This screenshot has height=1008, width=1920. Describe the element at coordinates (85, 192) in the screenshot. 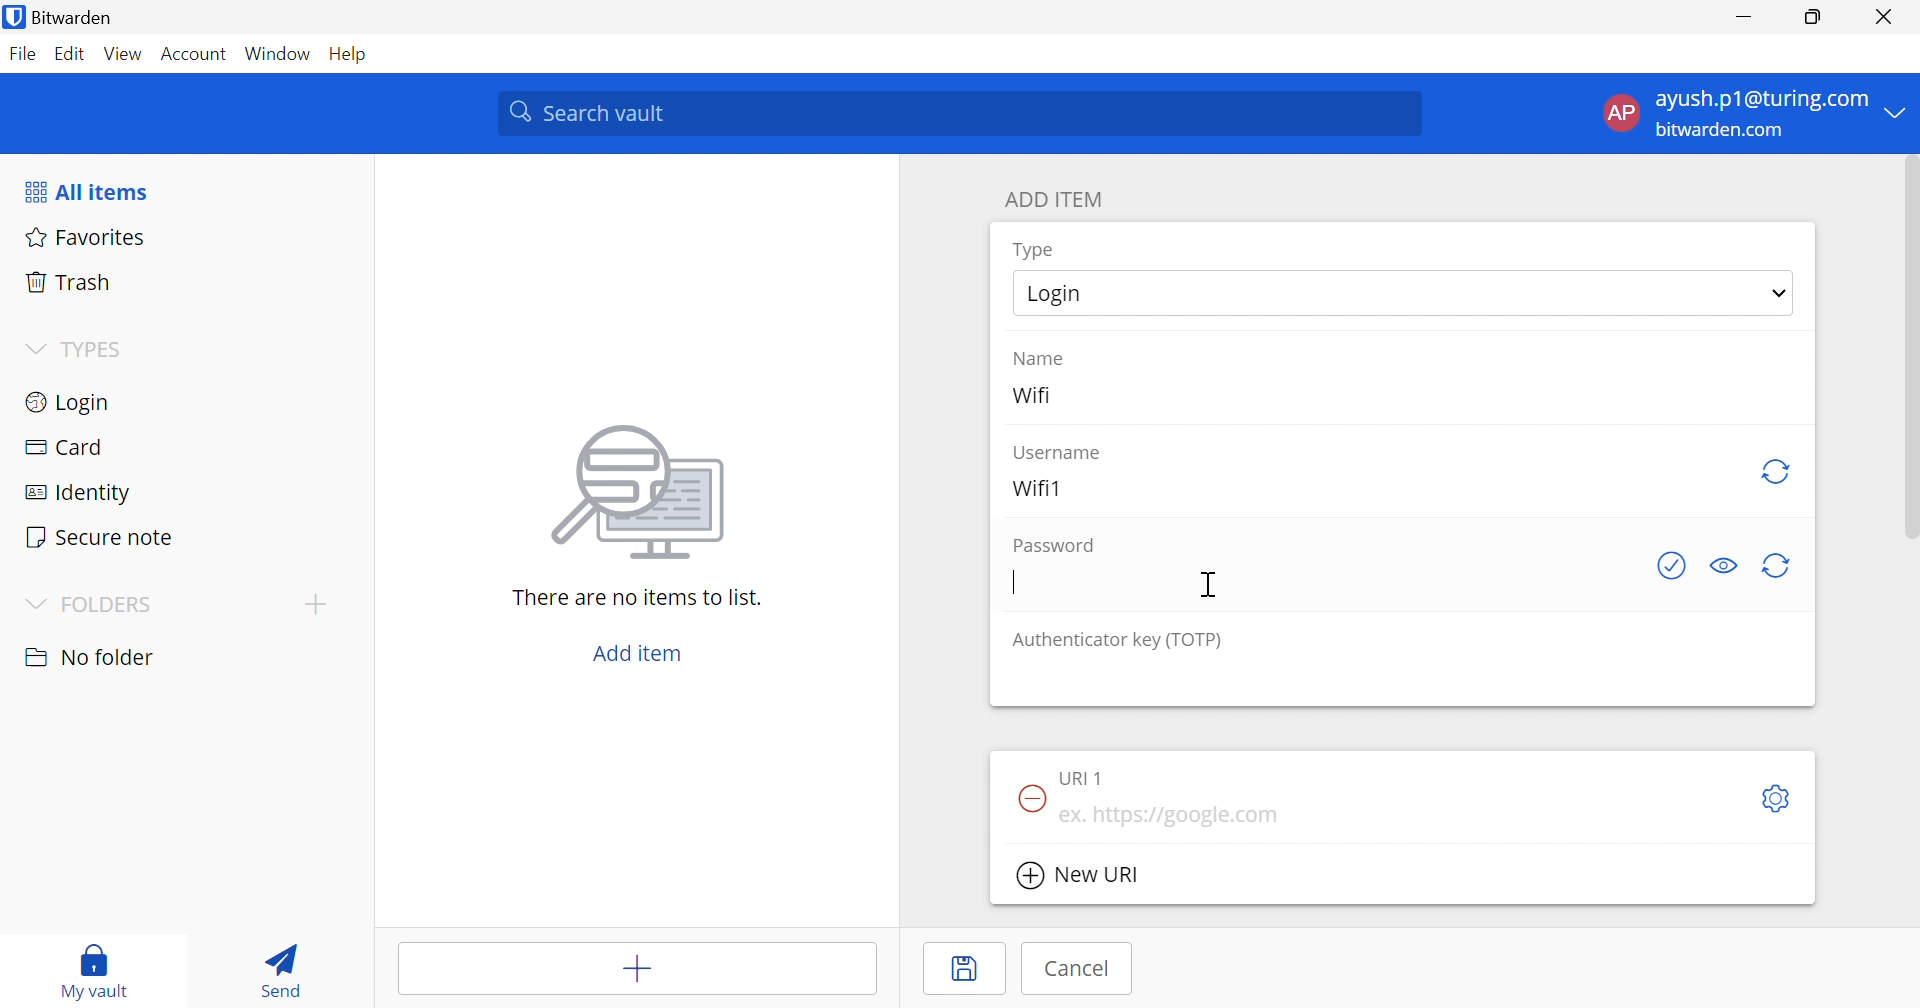

I see `All items` at that location.